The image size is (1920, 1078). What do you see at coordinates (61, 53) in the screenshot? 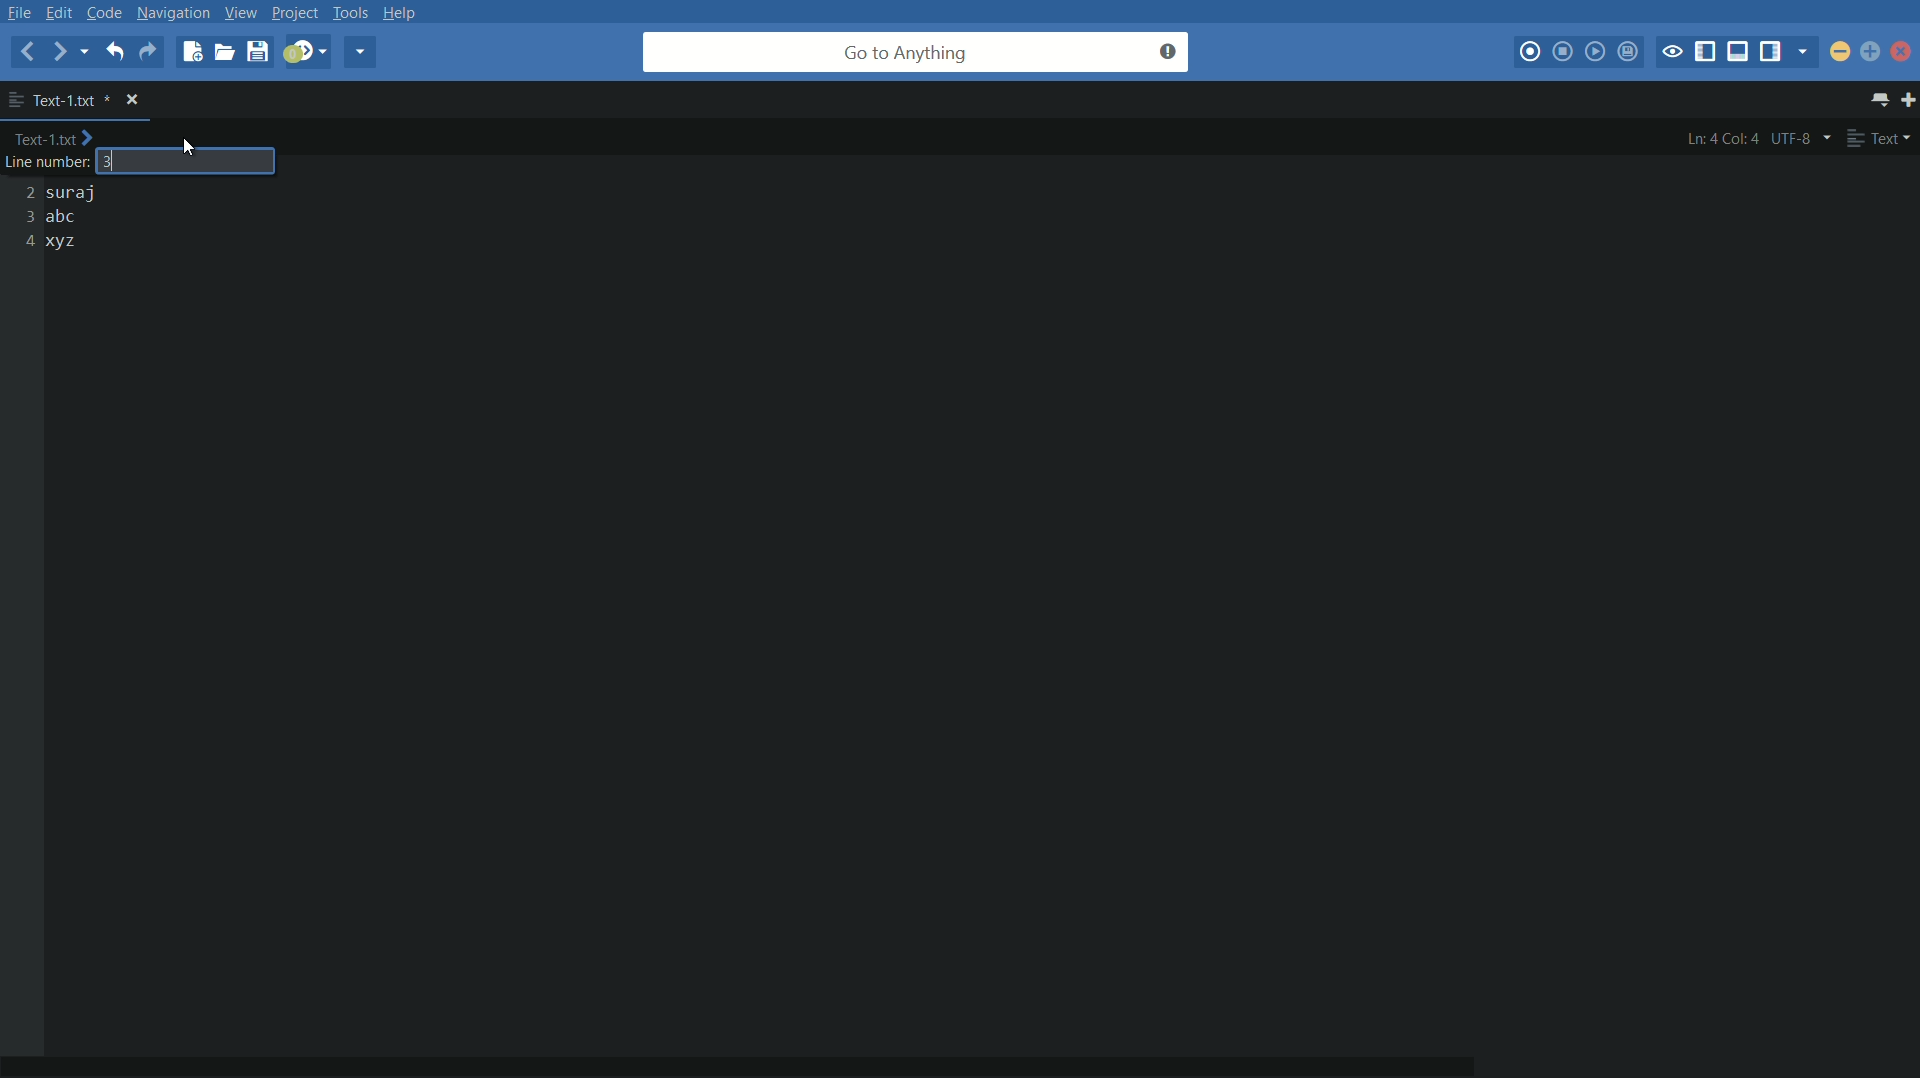
I see `forward` at bounding box center [61, 53].